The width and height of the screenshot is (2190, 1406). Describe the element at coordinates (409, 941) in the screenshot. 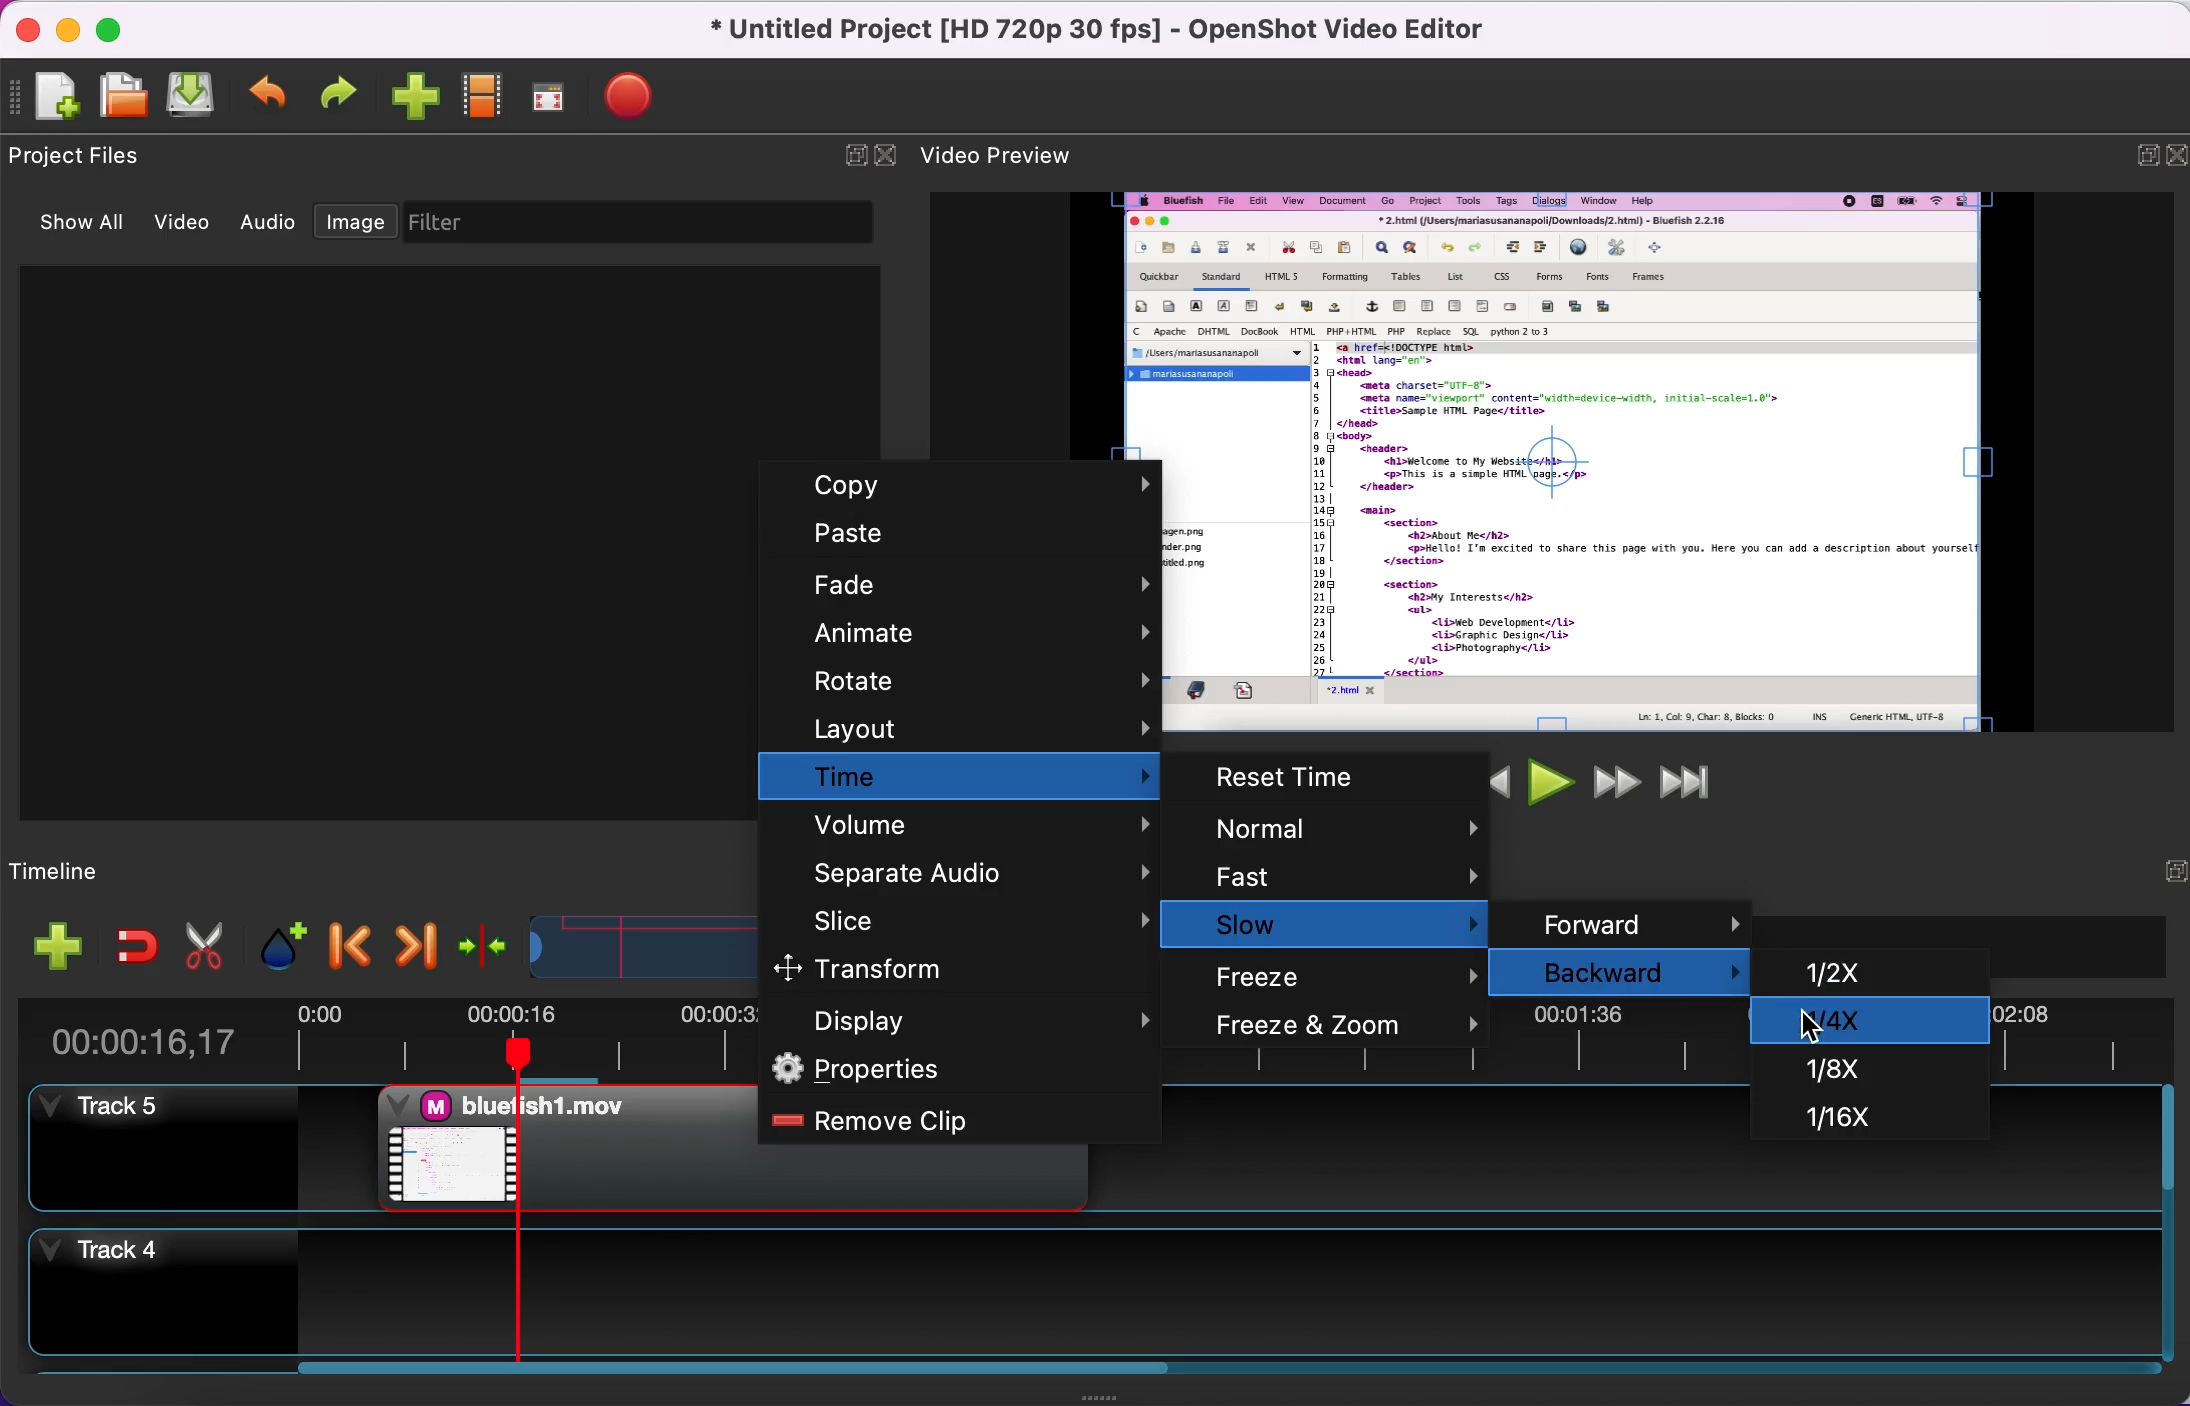

I see `next marker` at that location.